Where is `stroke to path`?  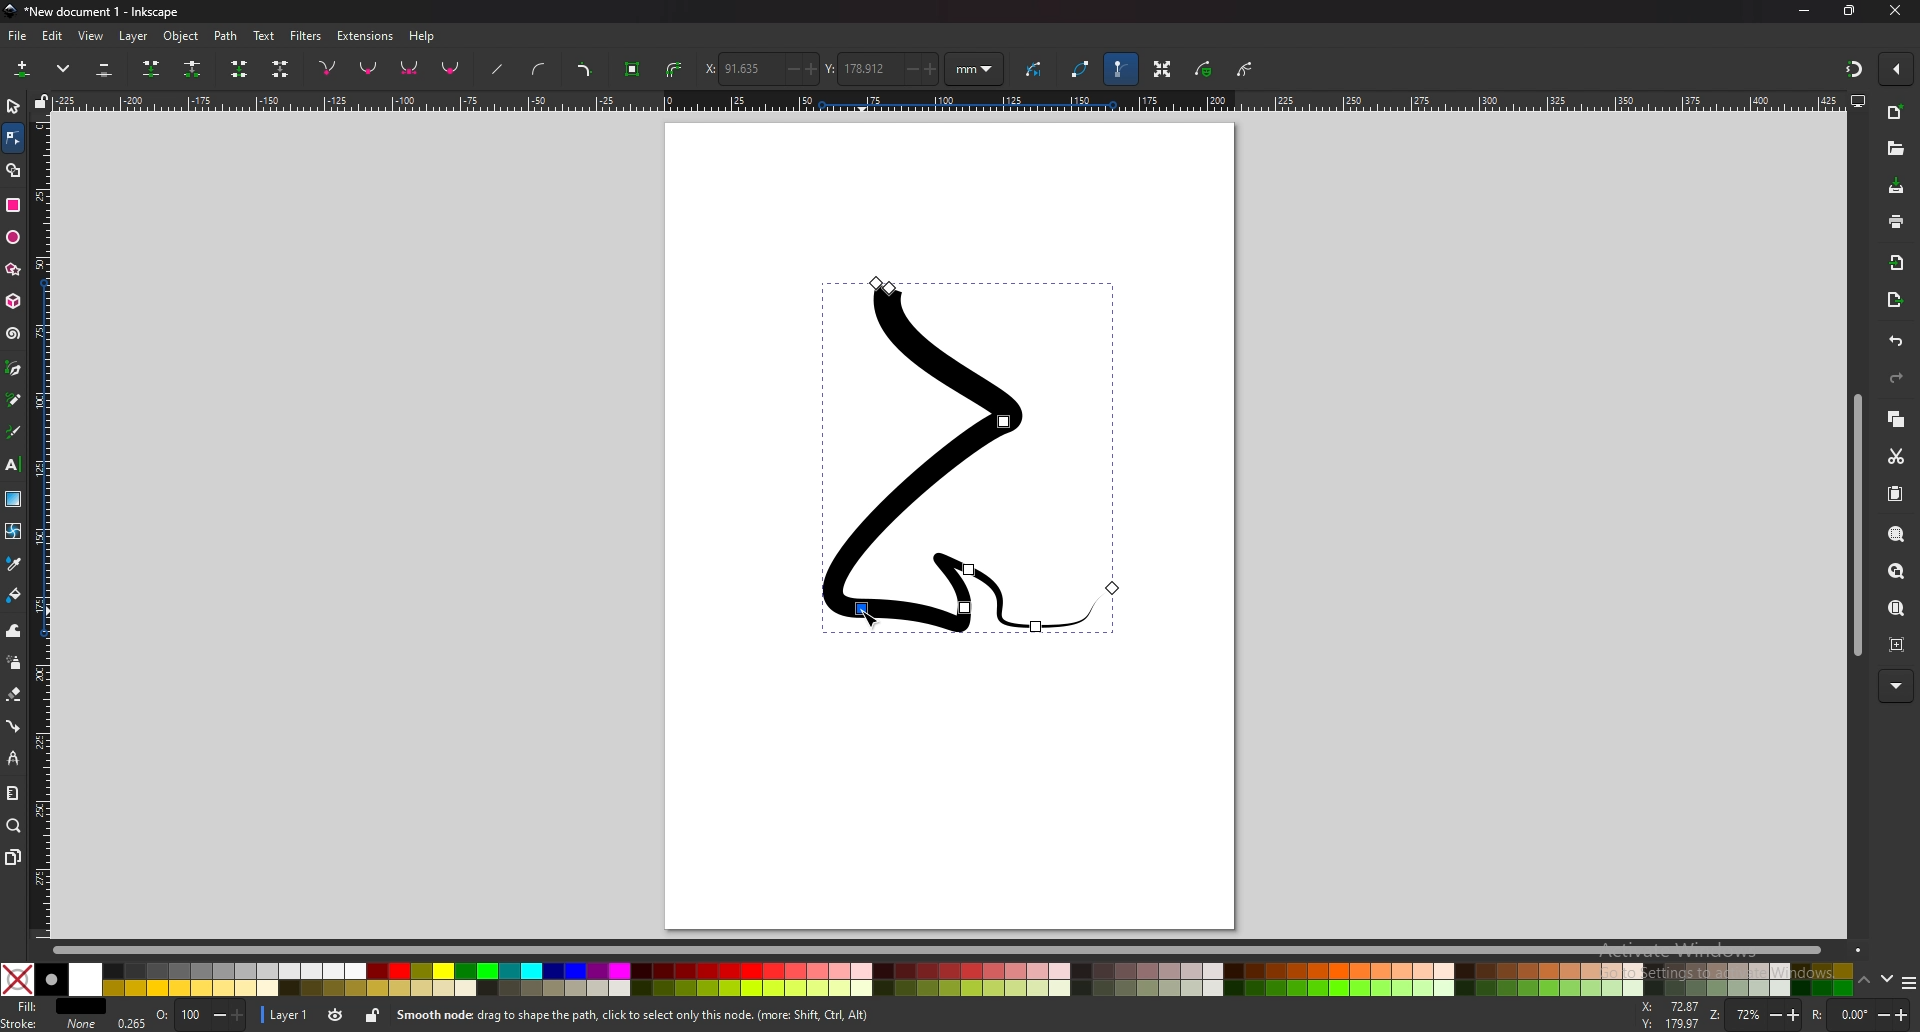
stroke to path is located at coordinates (675, 68).